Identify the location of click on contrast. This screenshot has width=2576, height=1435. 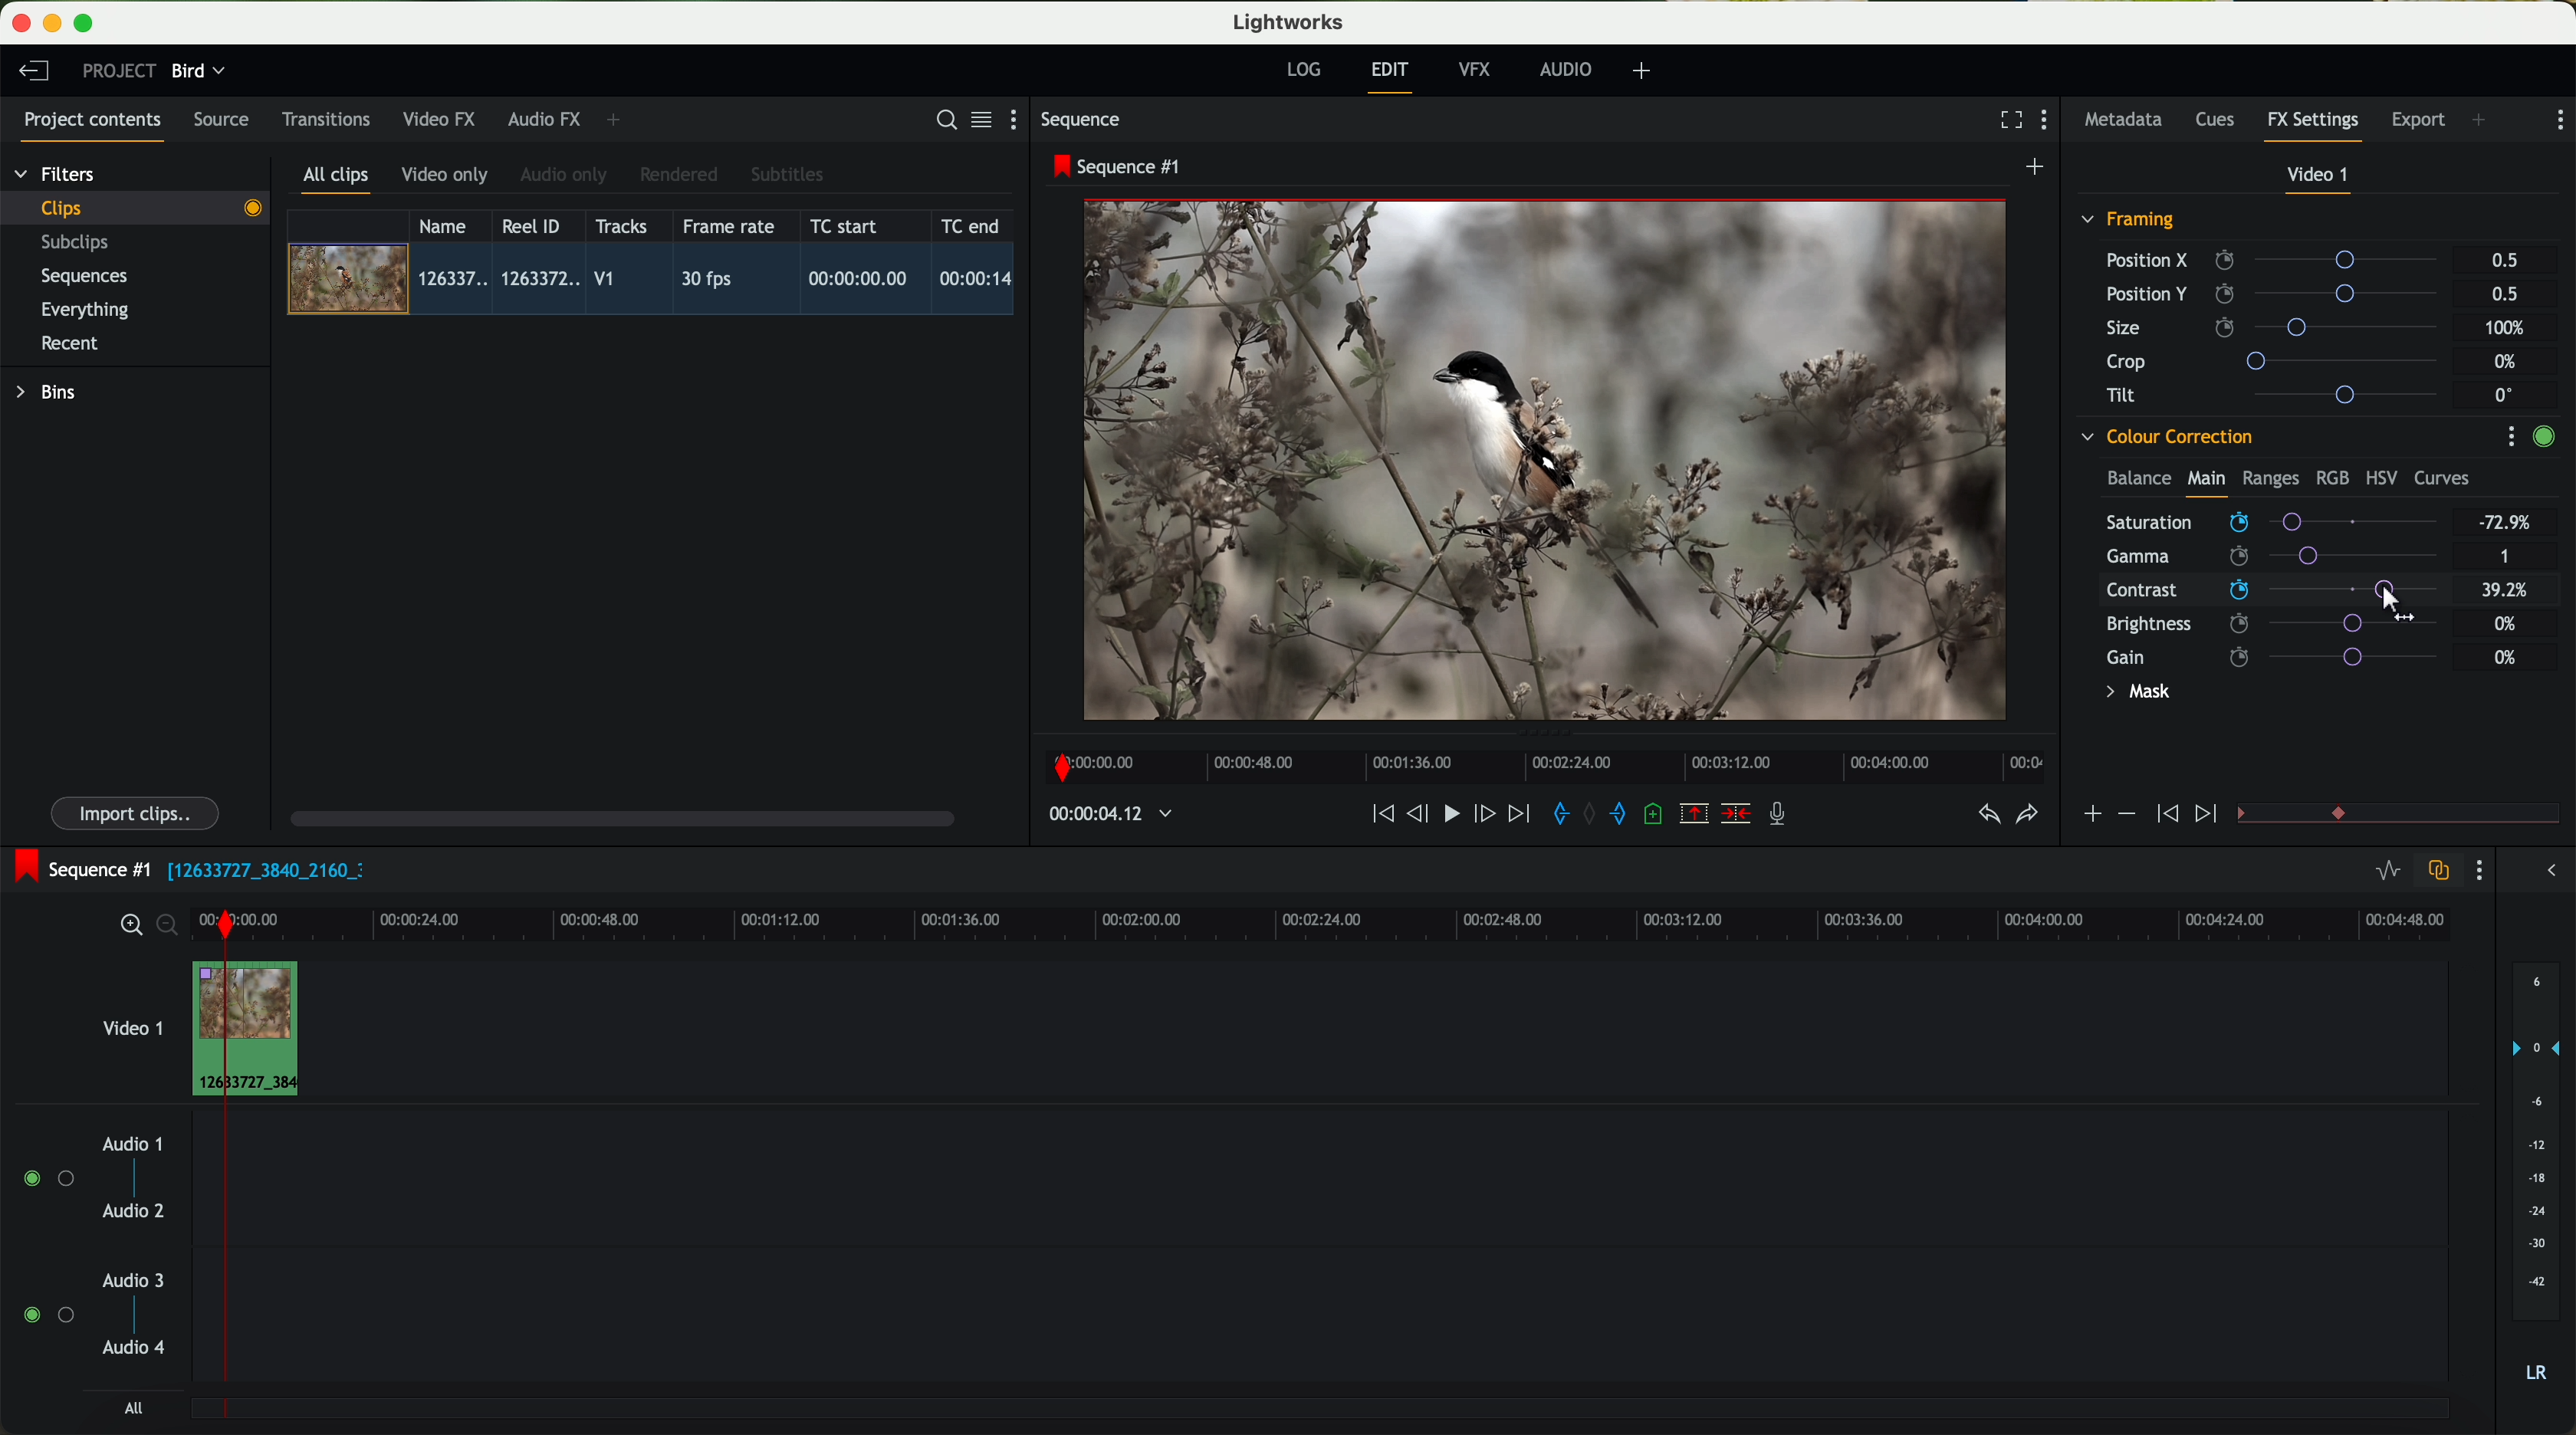
(2272, 592).